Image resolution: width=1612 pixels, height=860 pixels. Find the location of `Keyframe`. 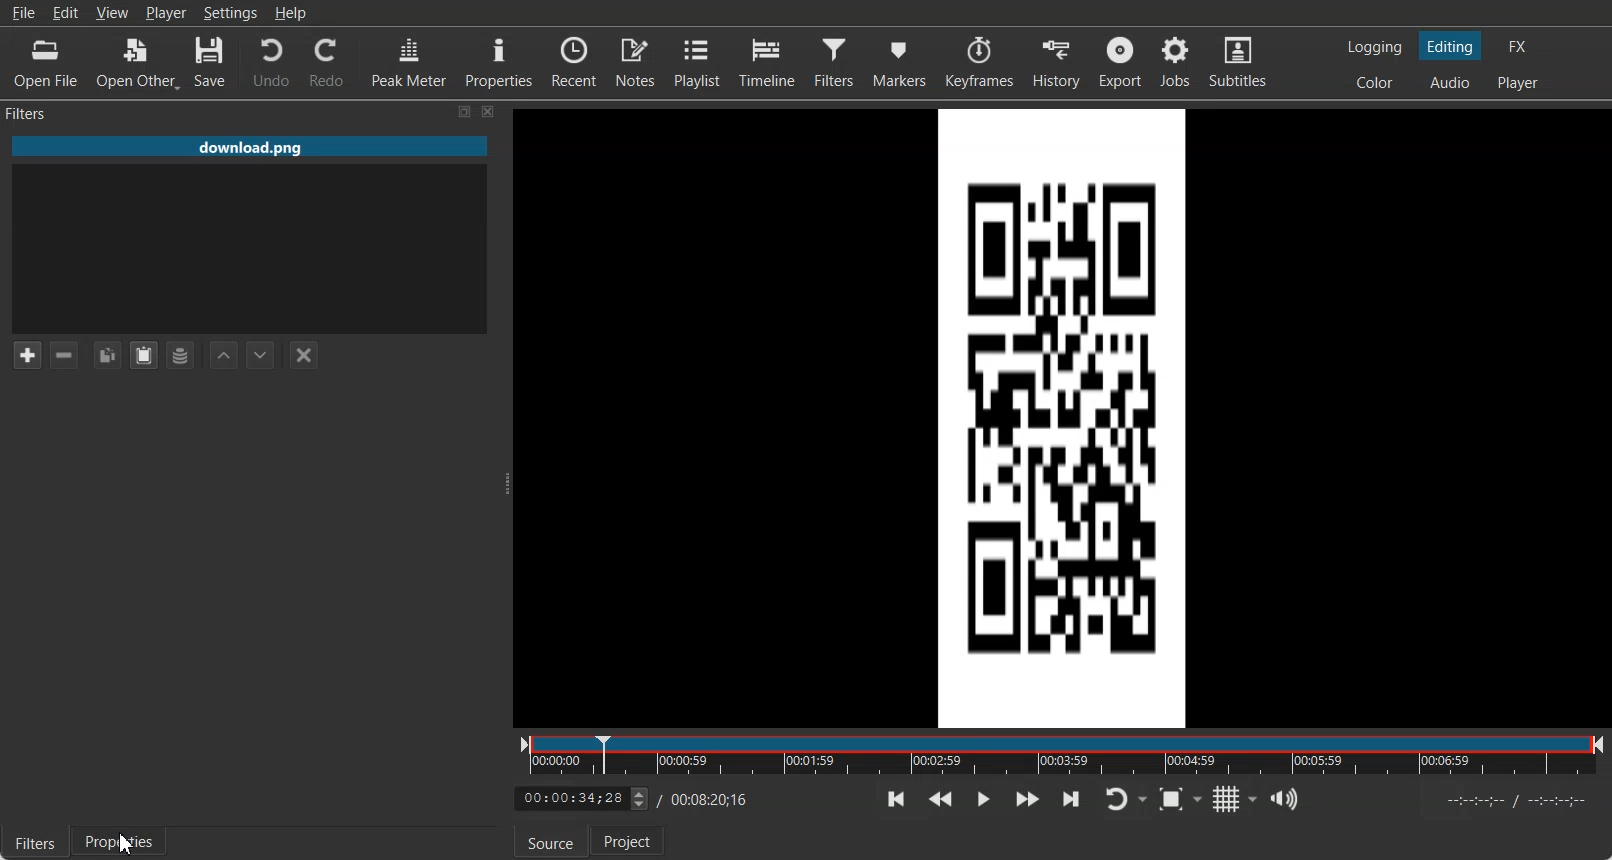

Keyframe is located at coordinates (977, 62).